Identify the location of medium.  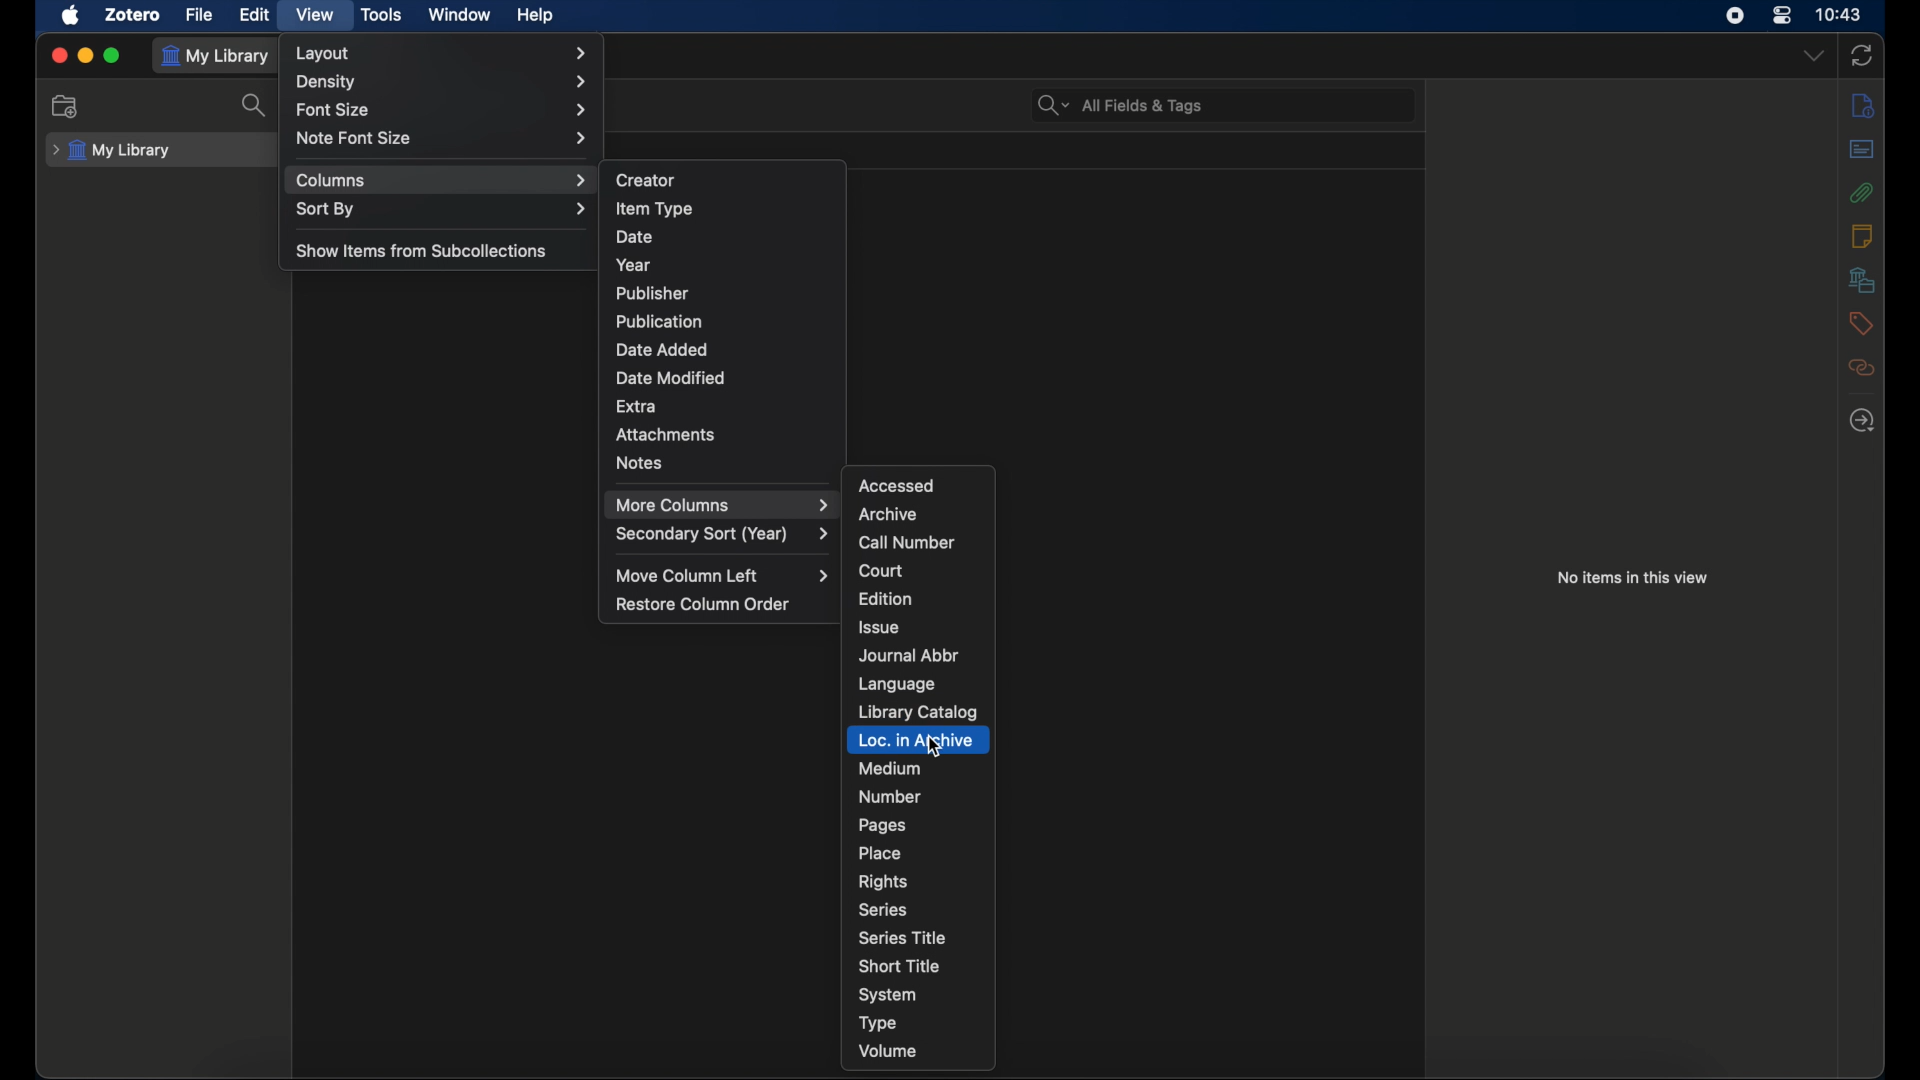
(890, 768).